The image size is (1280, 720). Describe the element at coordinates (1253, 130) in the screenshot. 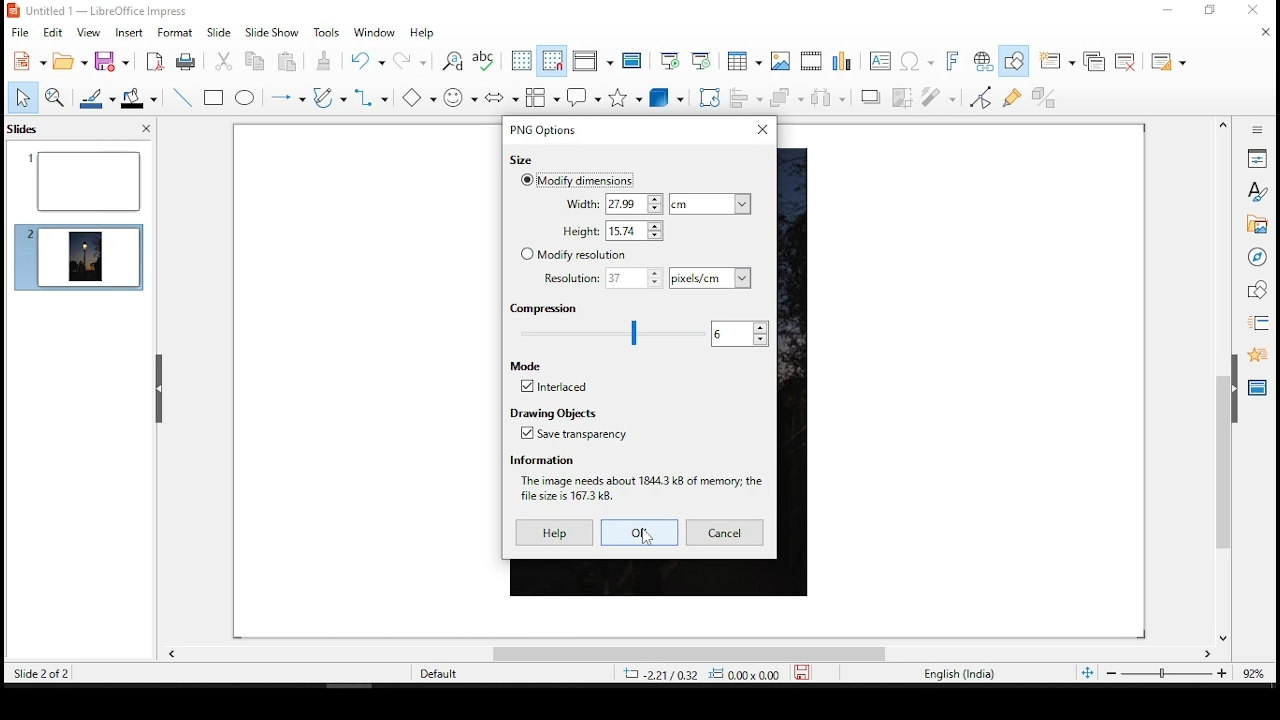

I see `sidebar settings` at that location.